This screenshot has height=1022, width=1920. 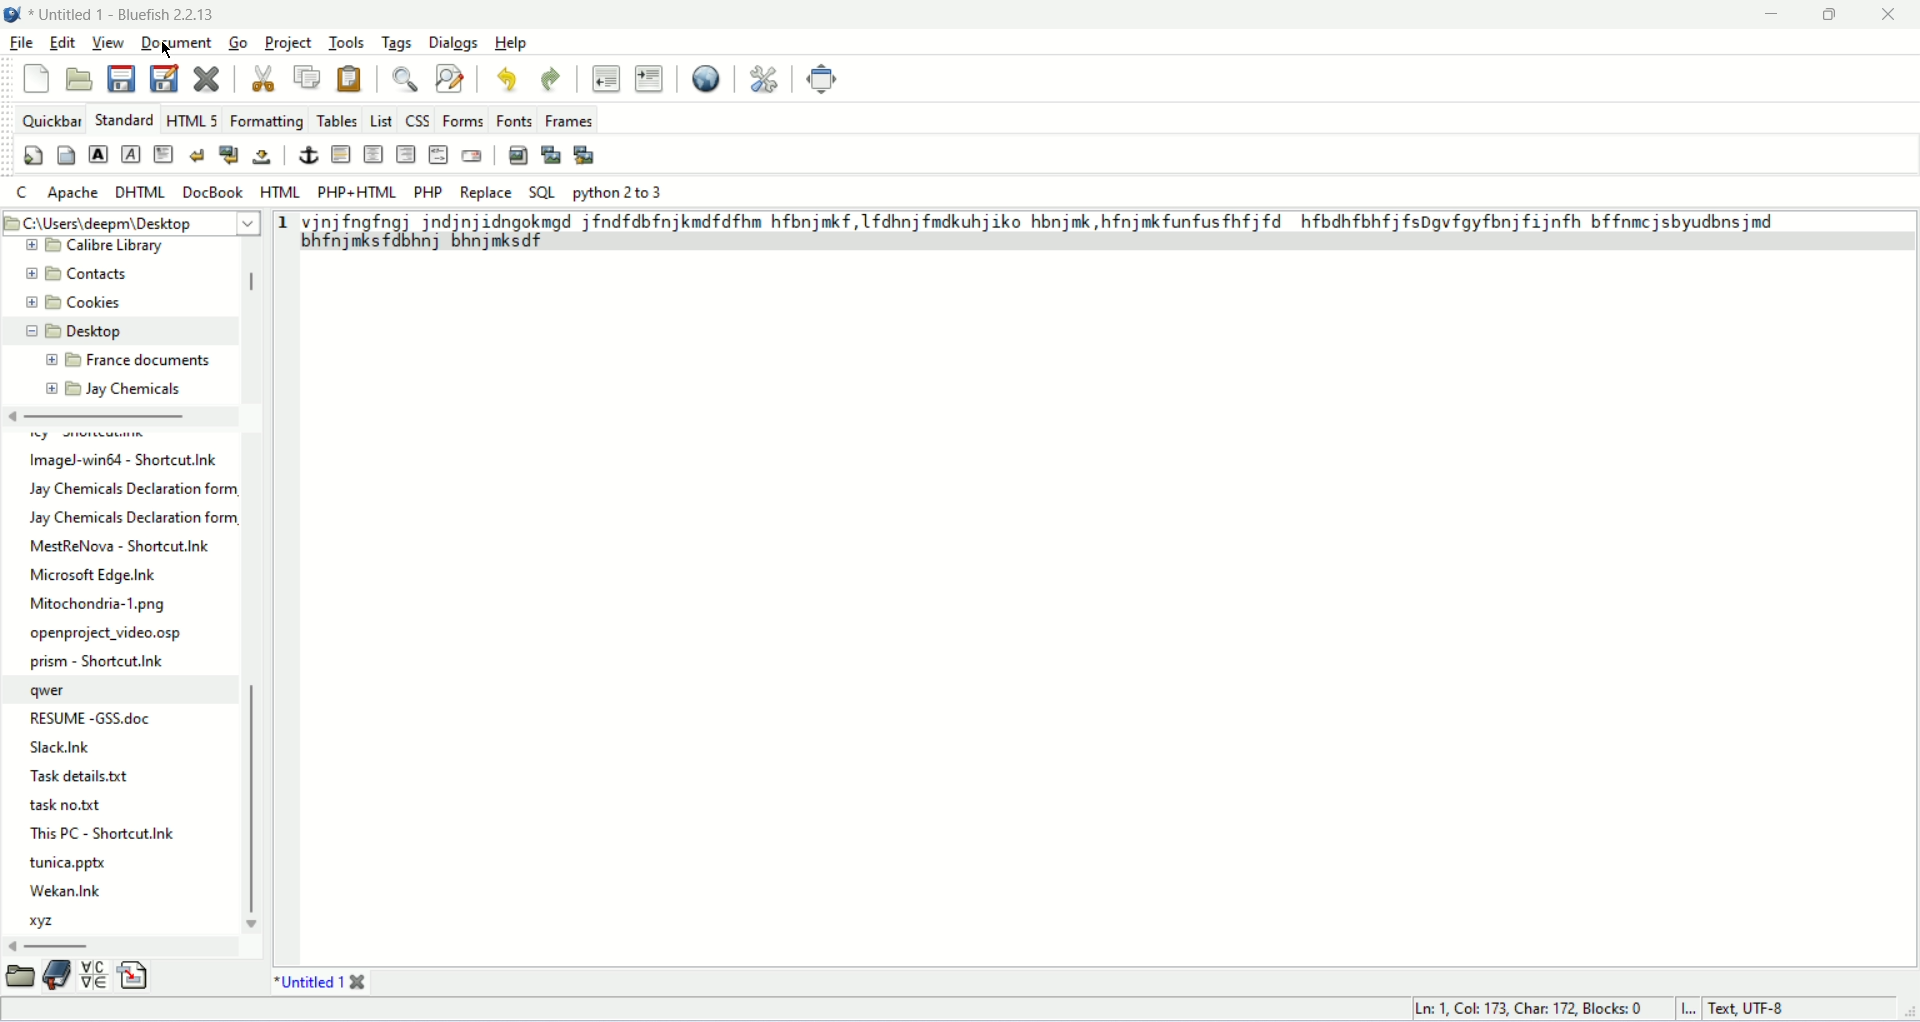 What do you see at coordinates (250, 285) in the screenshot?
I see `vertical scroll bar` at bounding box center [250, 285].